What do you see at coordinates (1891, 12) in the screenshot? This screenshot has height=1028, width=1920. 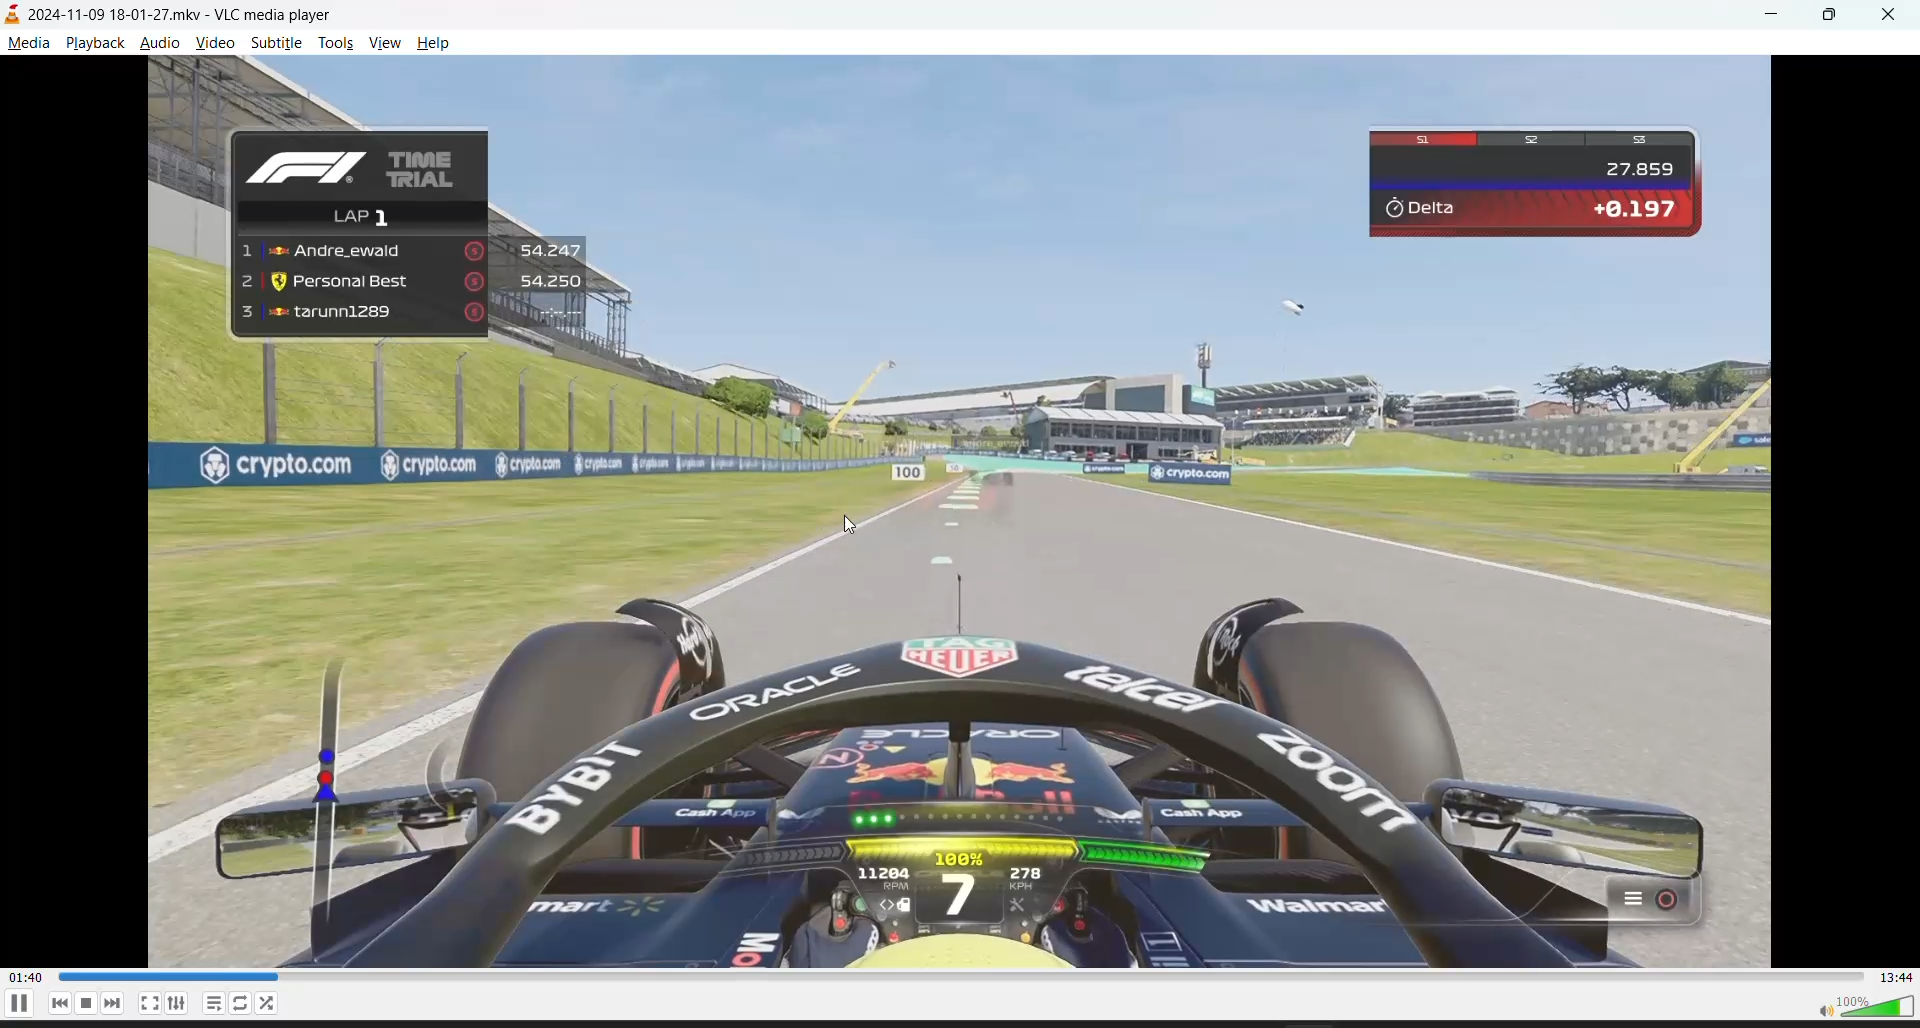 I see `close` at bounding box center [1891, 12].